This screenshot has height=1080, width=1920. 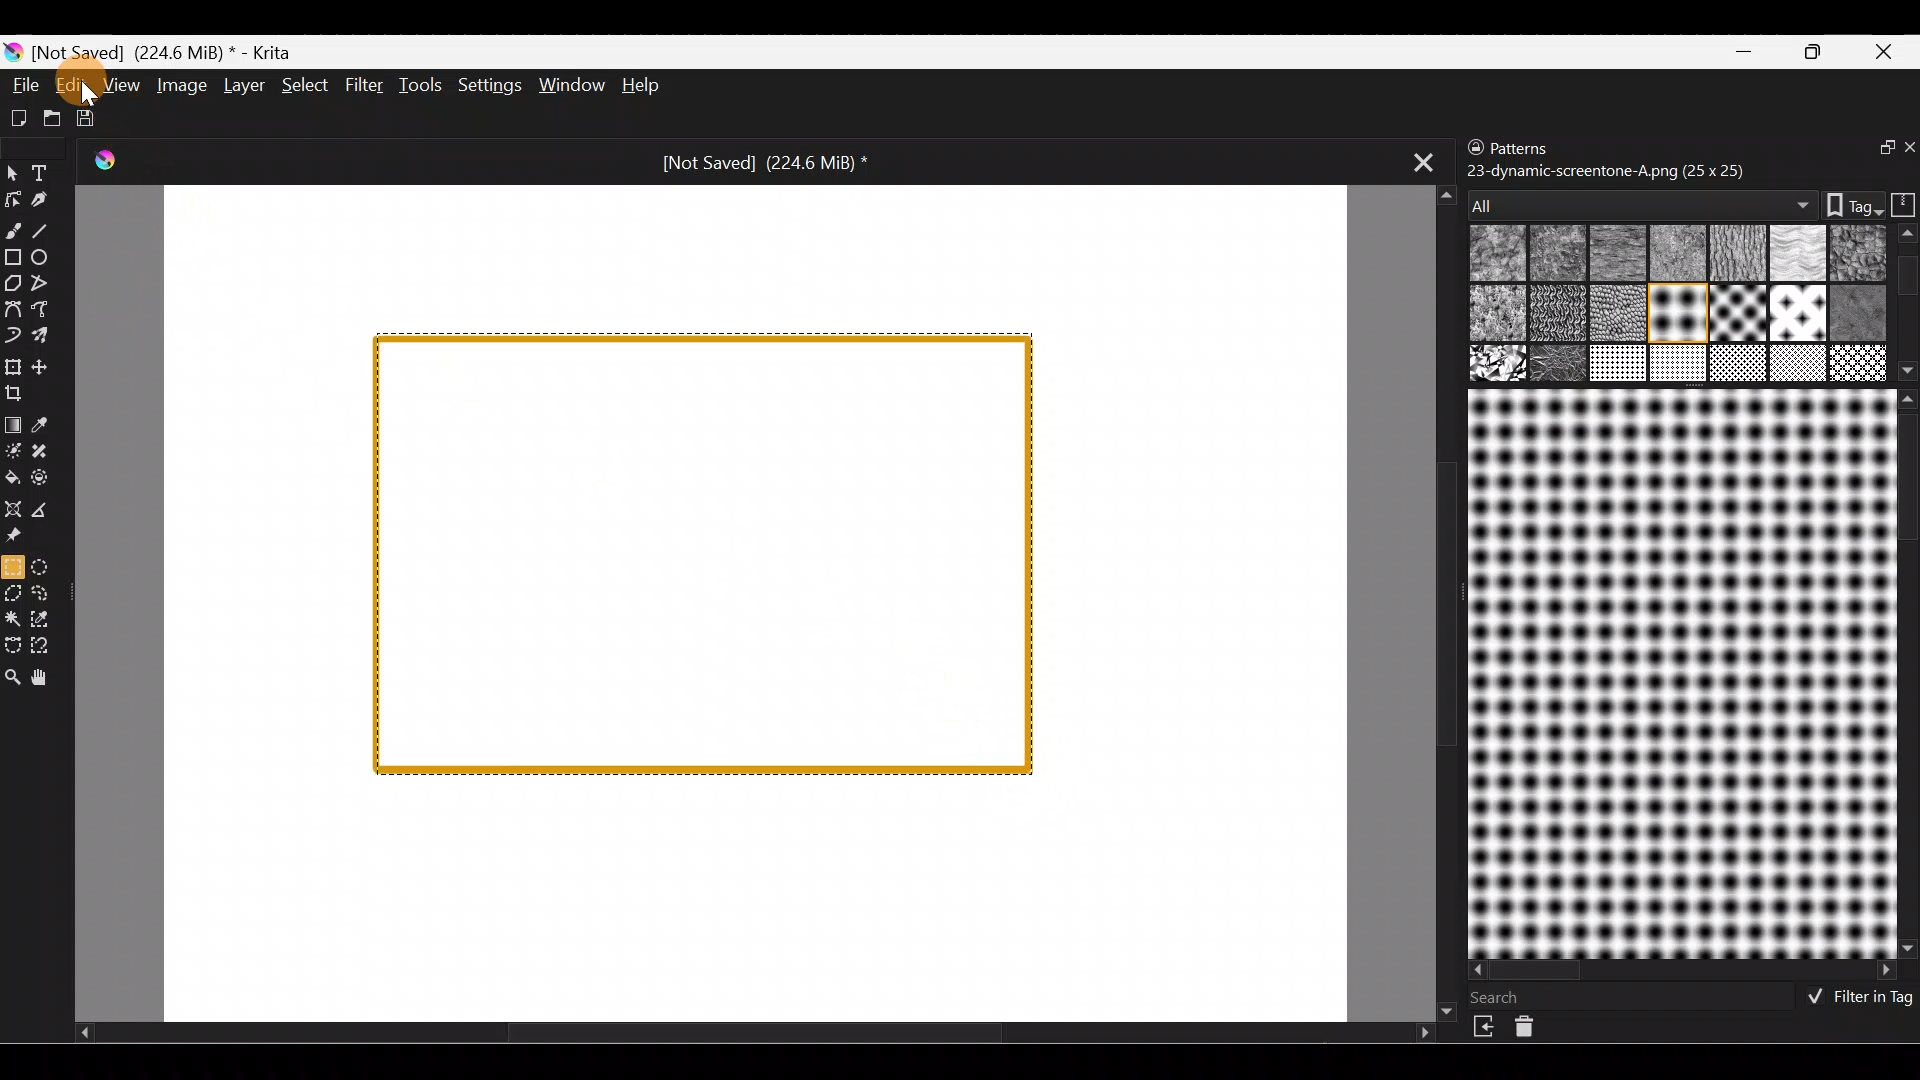 I want to click on 16 Texture_woody.png, so click(x=1620, y=365).